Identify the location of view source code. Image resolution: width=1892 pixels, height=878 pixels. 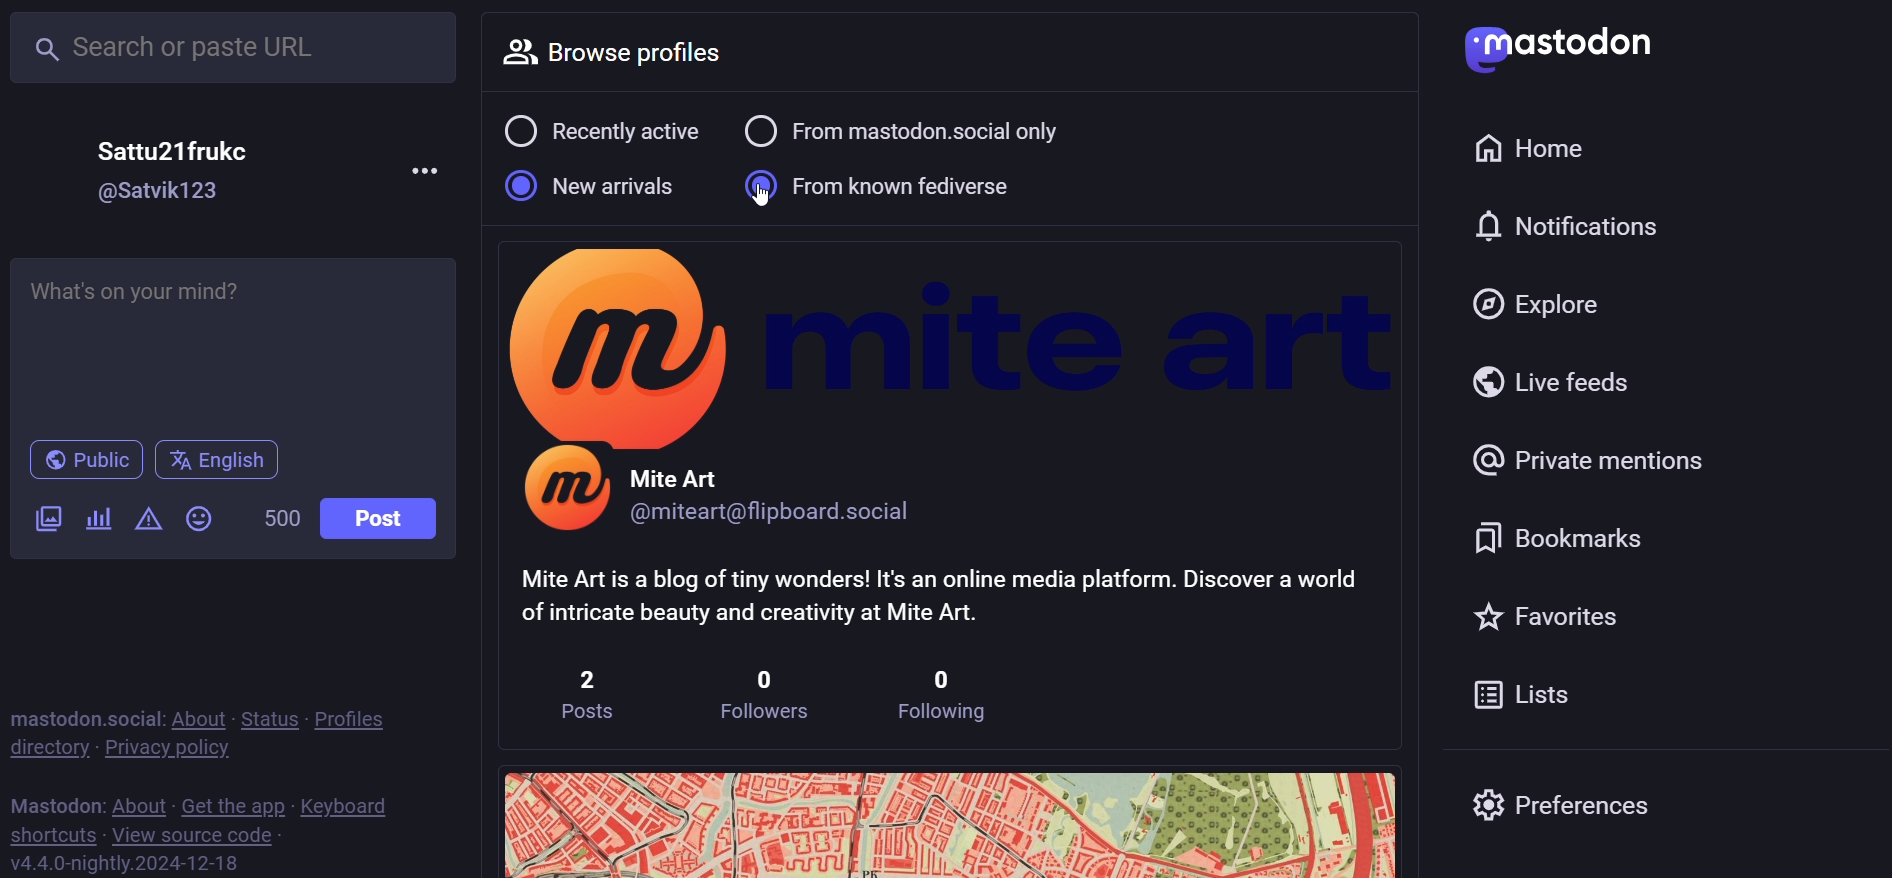
(197, 835).